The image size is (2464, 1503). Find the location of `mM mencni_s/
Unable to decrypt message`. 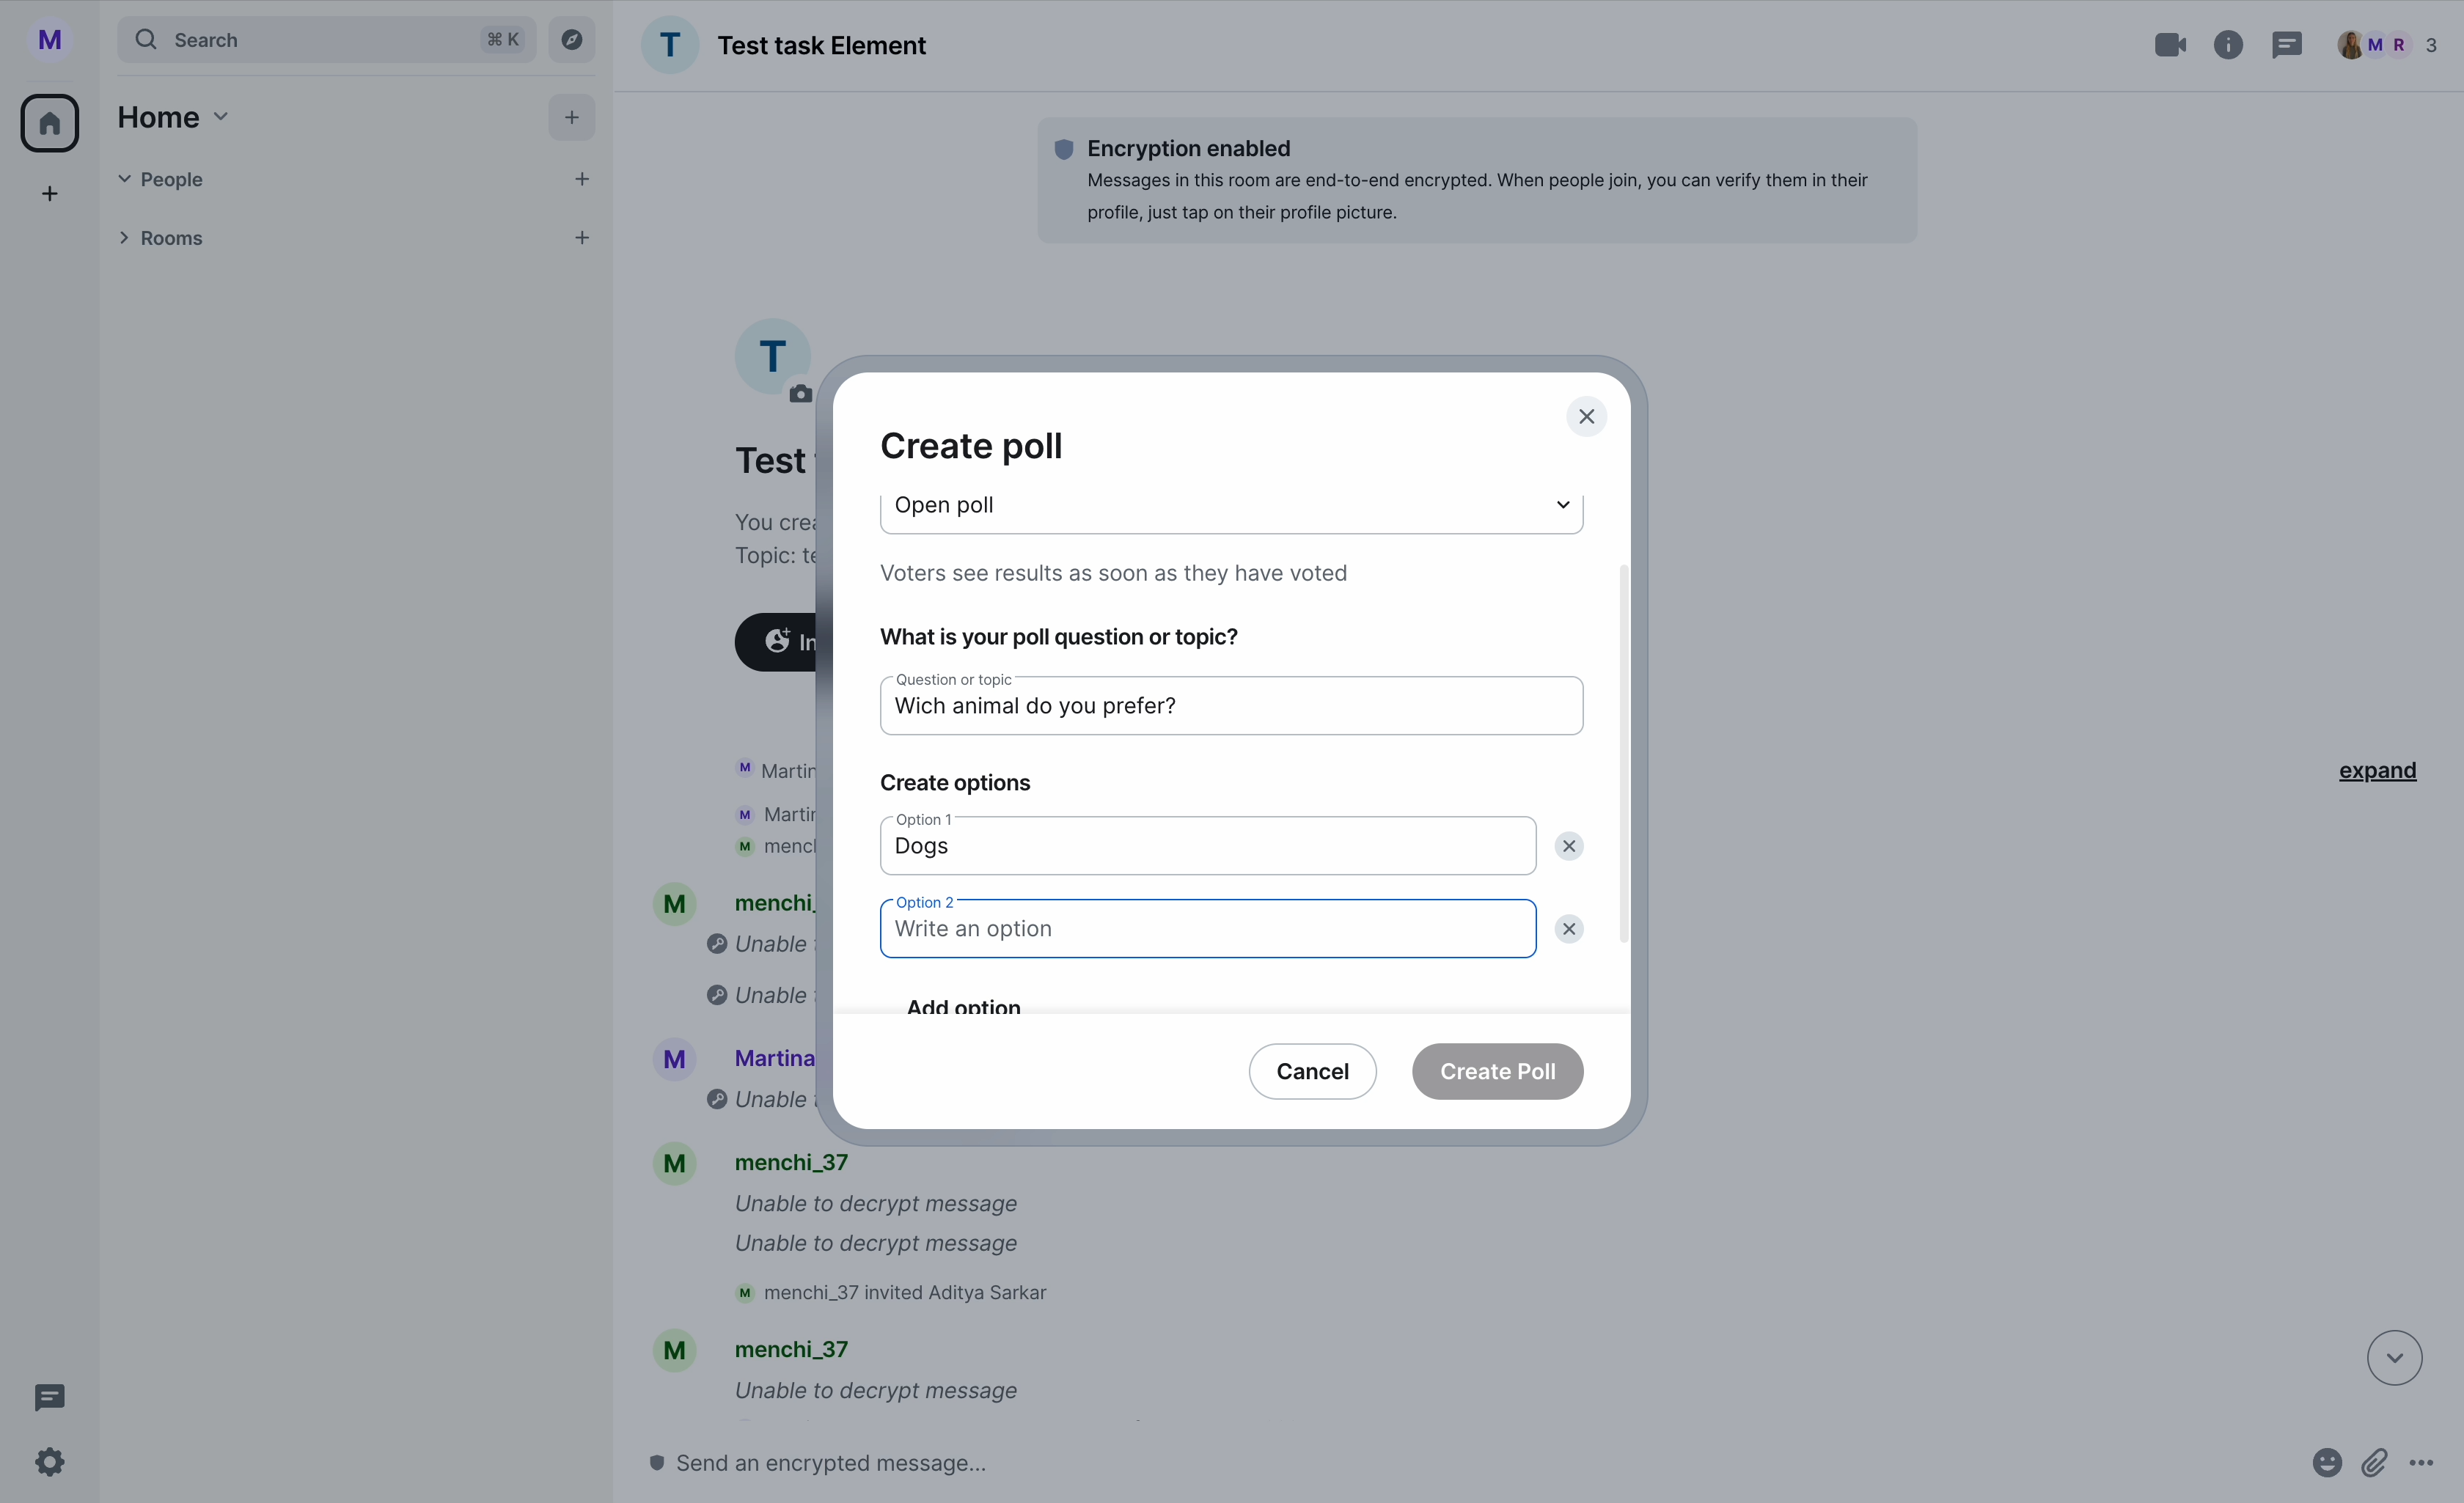

mM mencni_s/
Unable to decrypt message is located at coordinates (836, 1374).